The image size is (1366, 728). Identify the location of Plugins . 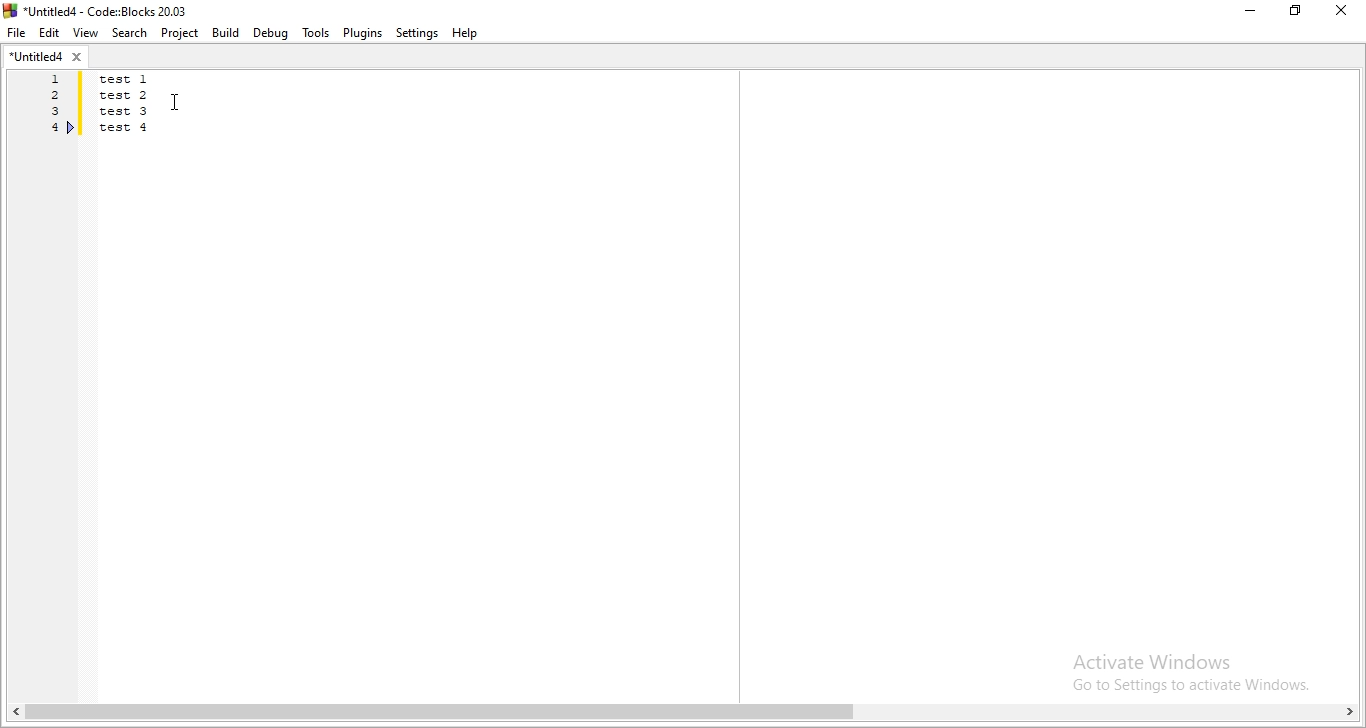
(363, 33).